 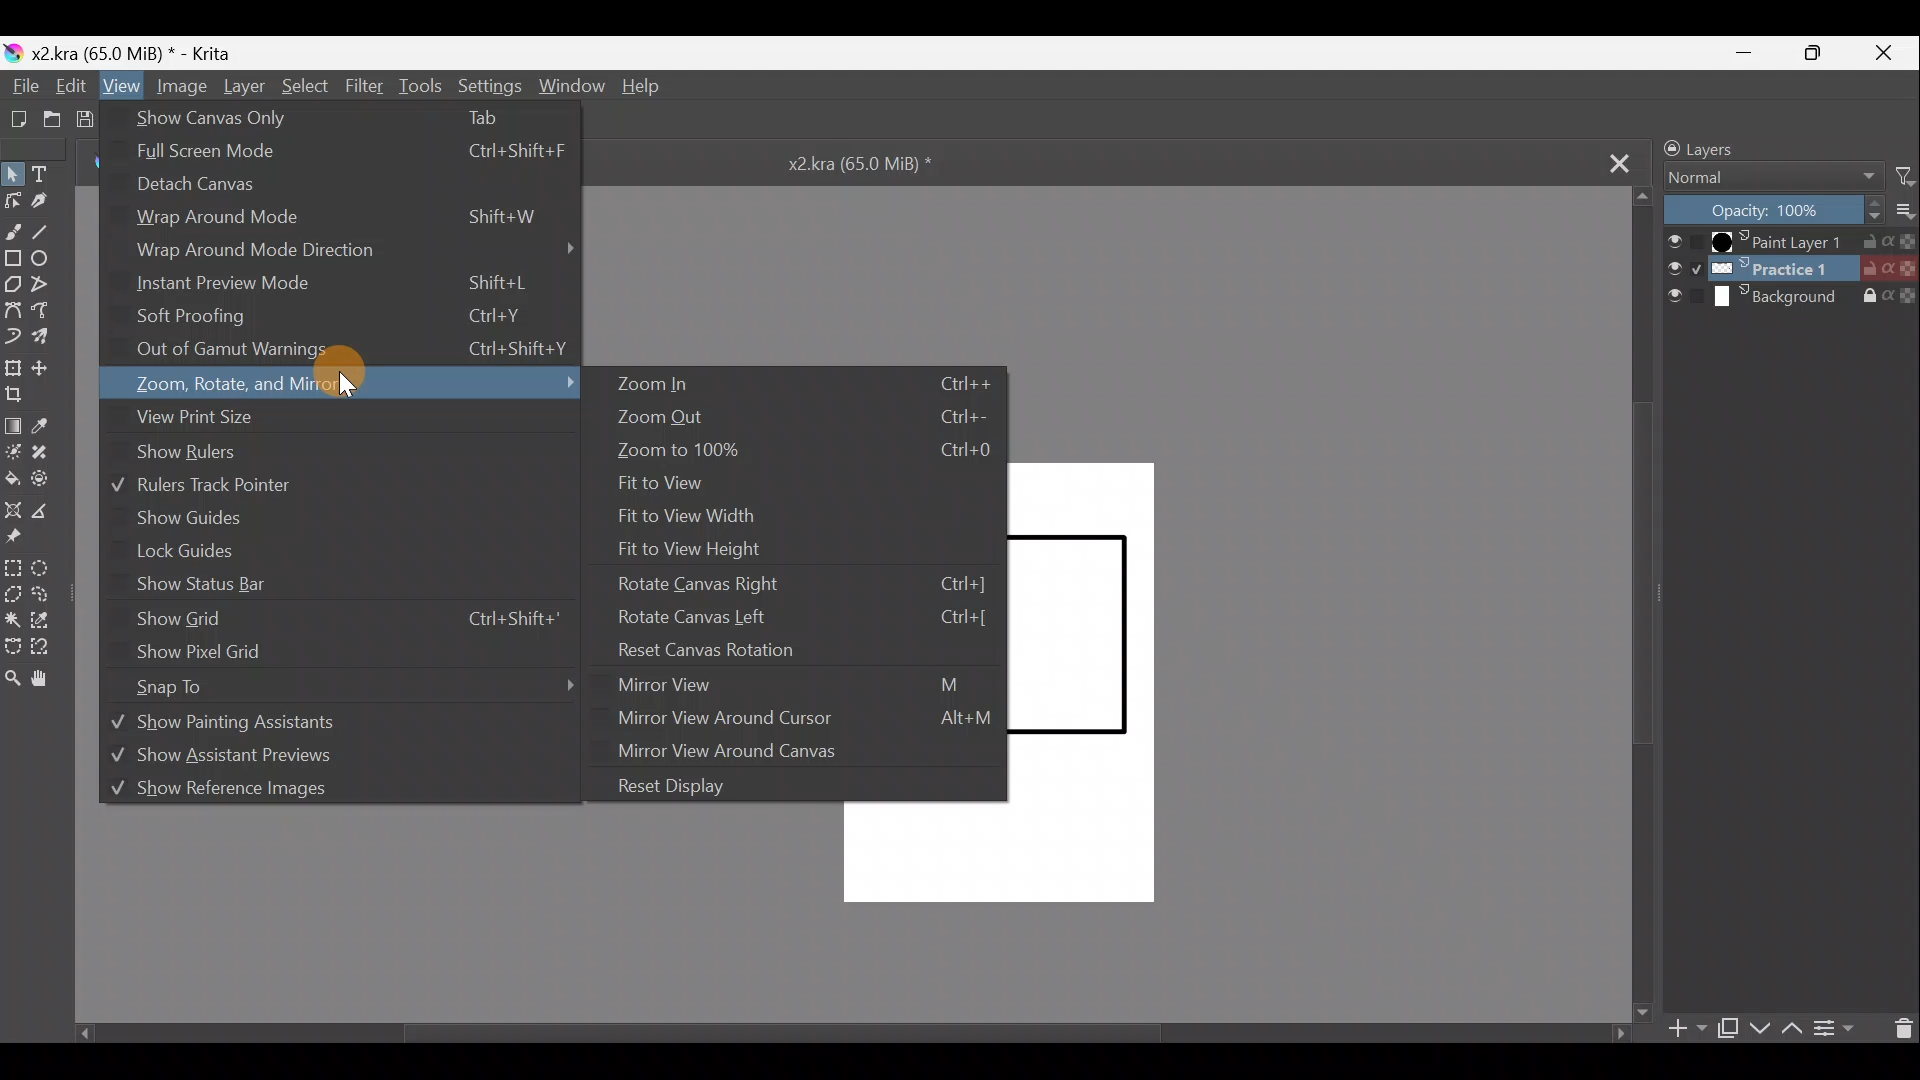 I want to click on Sample a colour, so click(x=52, y=426).